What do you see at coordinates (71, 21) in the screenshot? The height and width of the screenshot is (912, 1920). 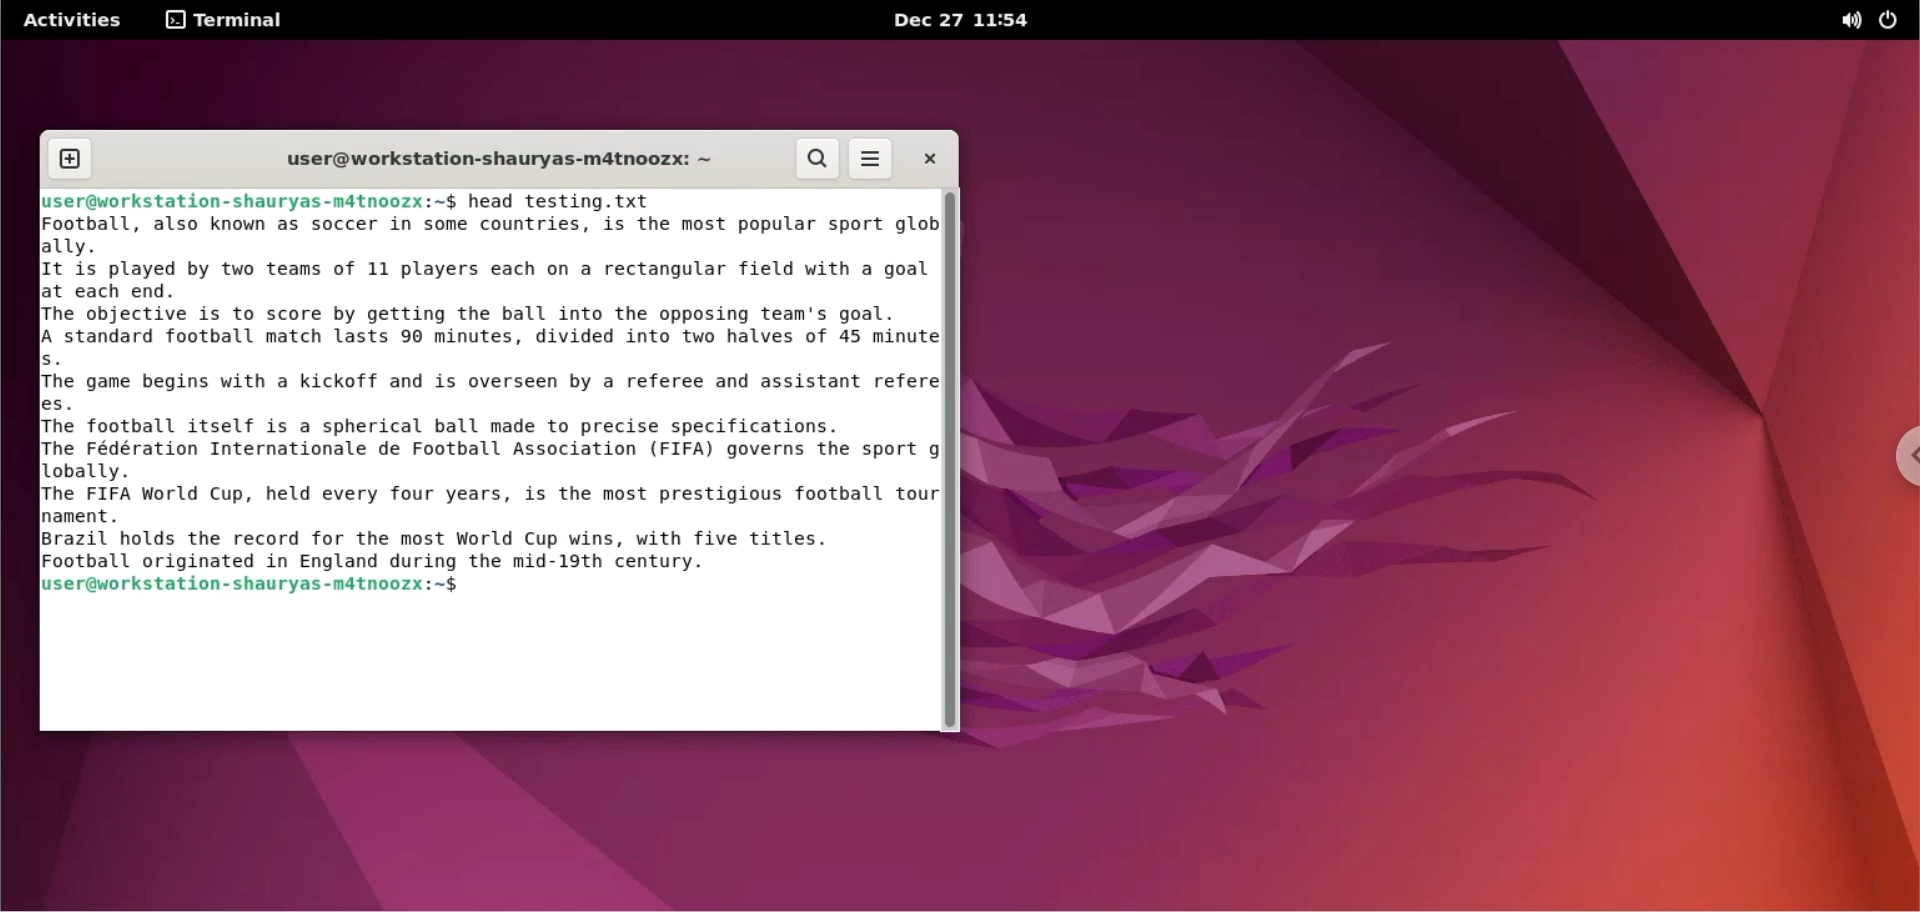 I see `Activities` at bounding box center [71, 21].